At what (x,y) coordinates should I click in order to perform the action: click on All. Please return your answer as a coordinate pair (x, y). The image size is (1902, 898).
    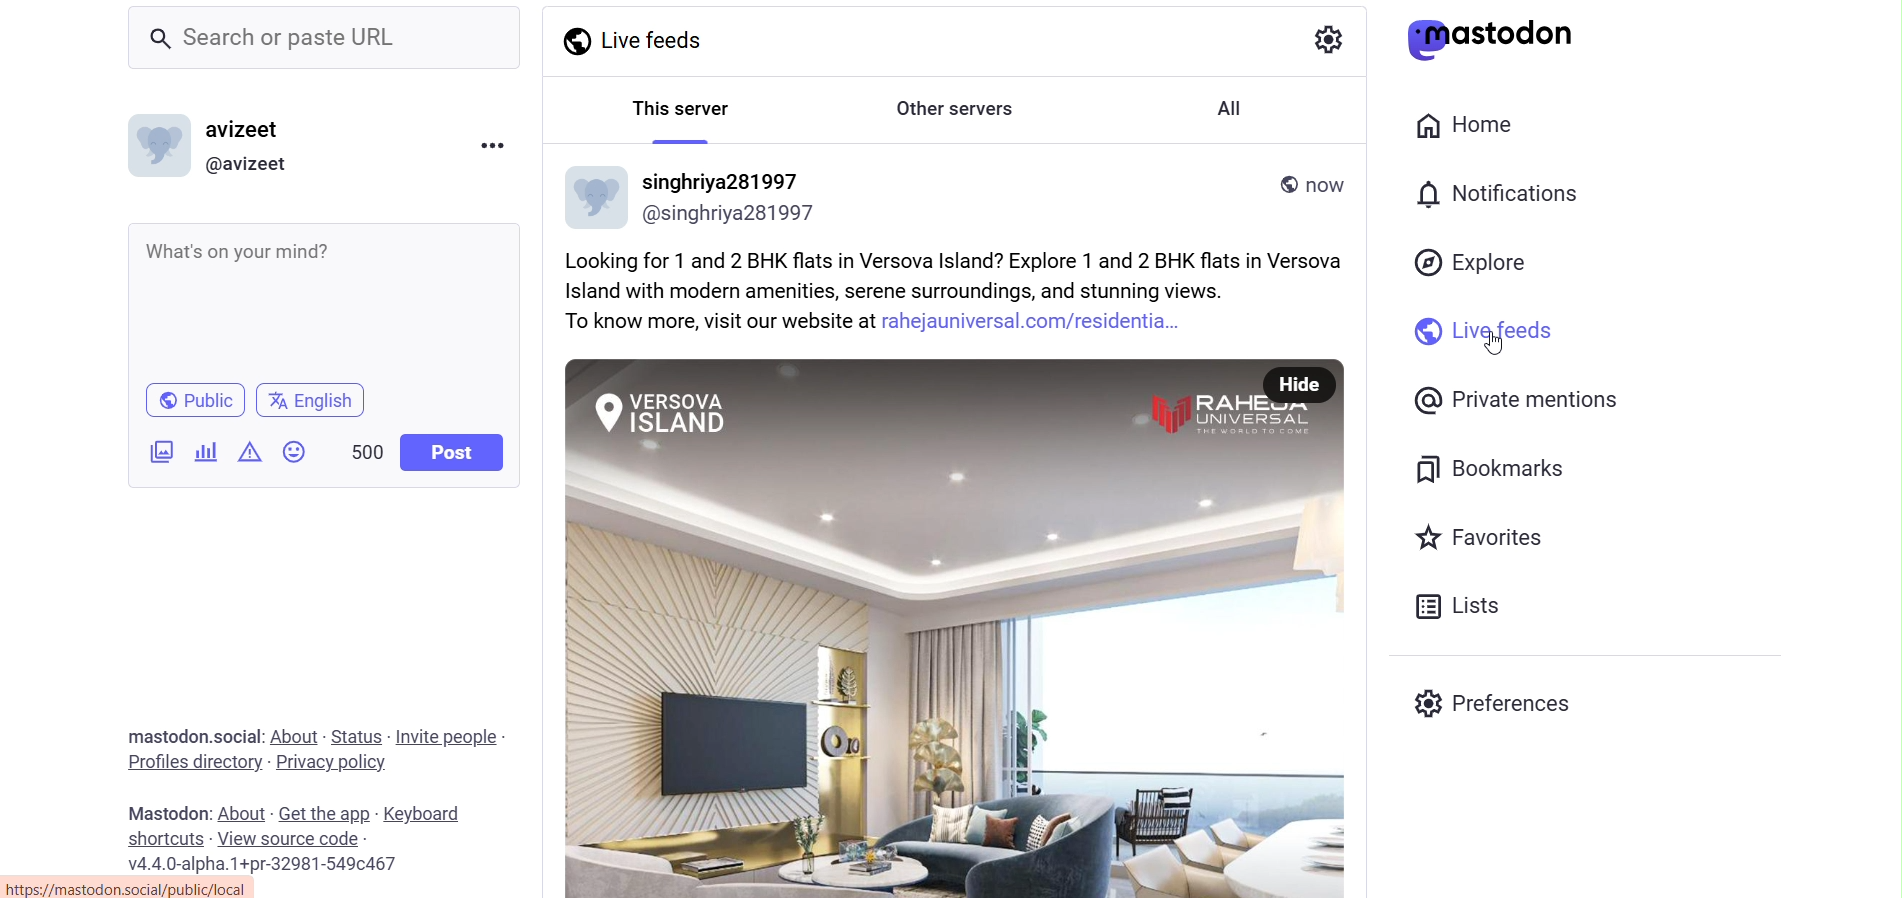
    Looking at the image, I should click on (1230, 108).